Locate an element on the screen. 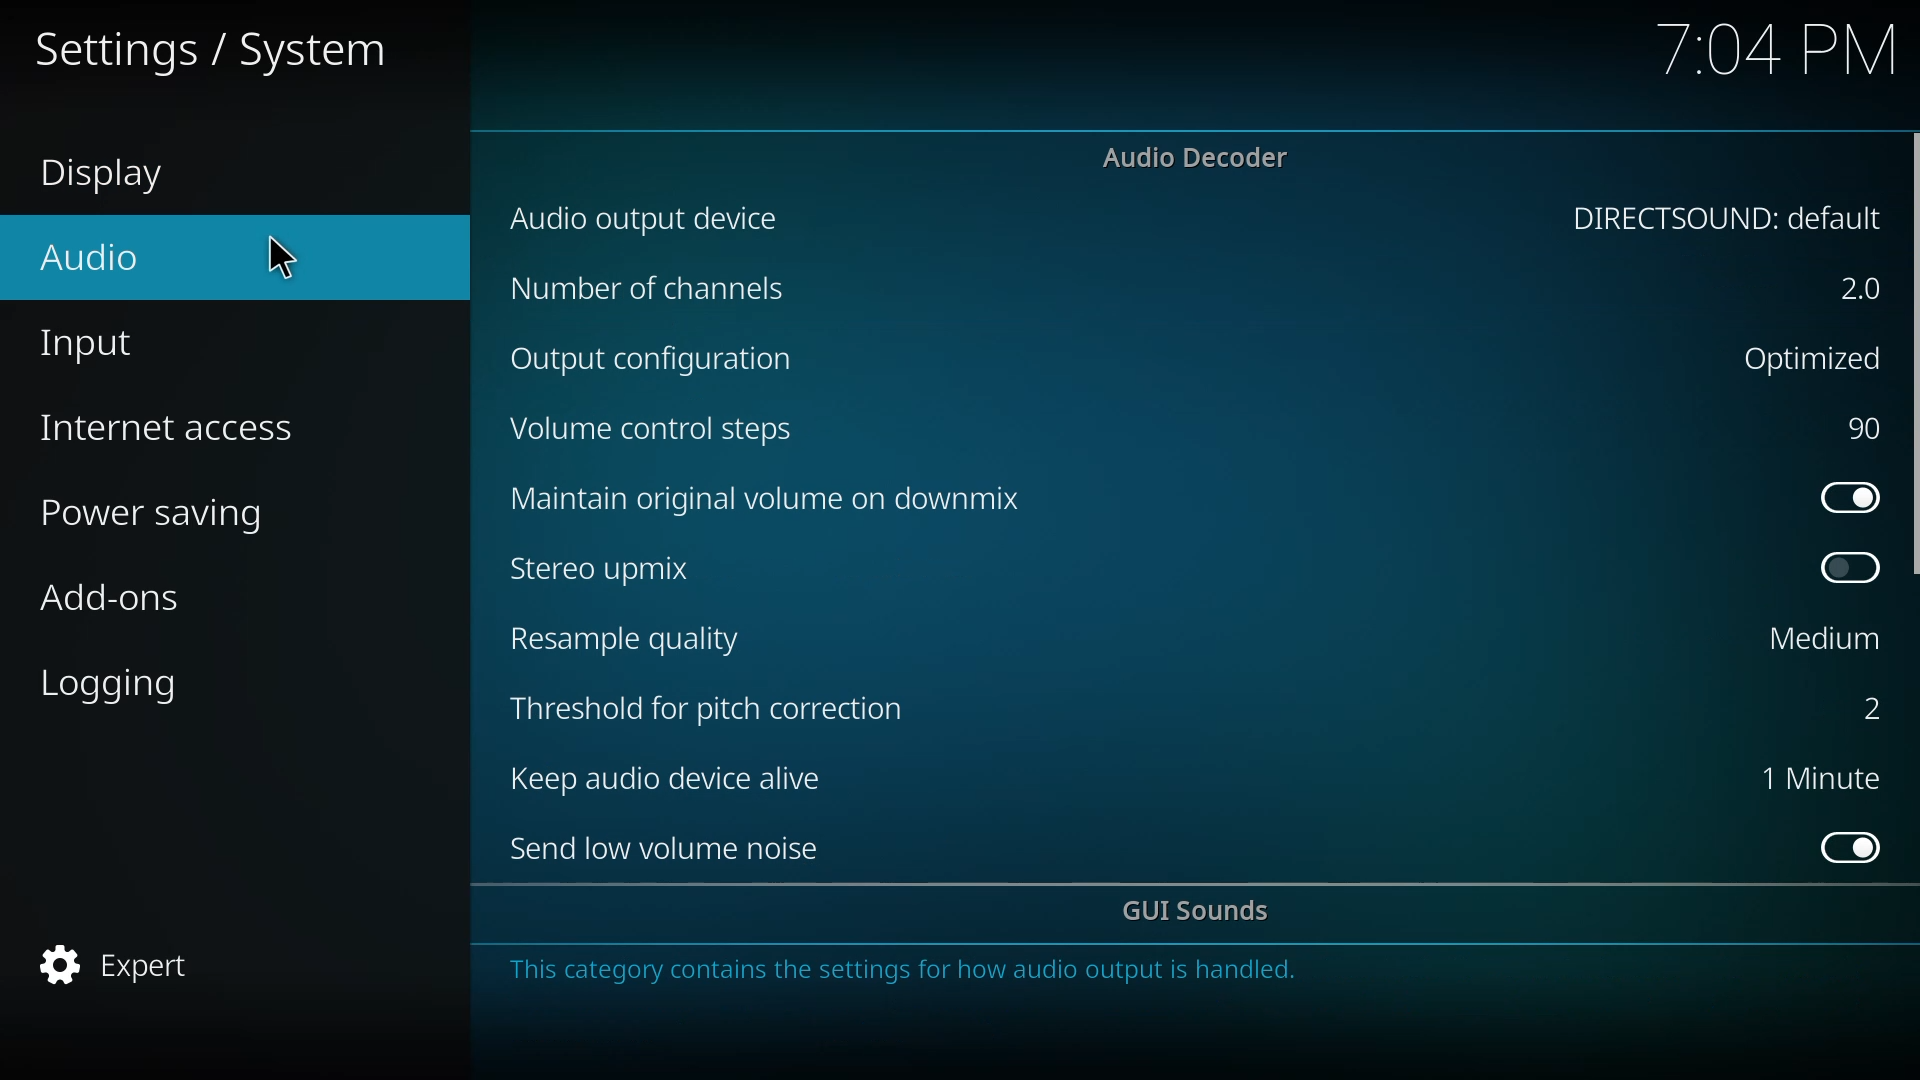 This screenshot has height=1080, width=1920. power saving is located at coordinates (165, 517).